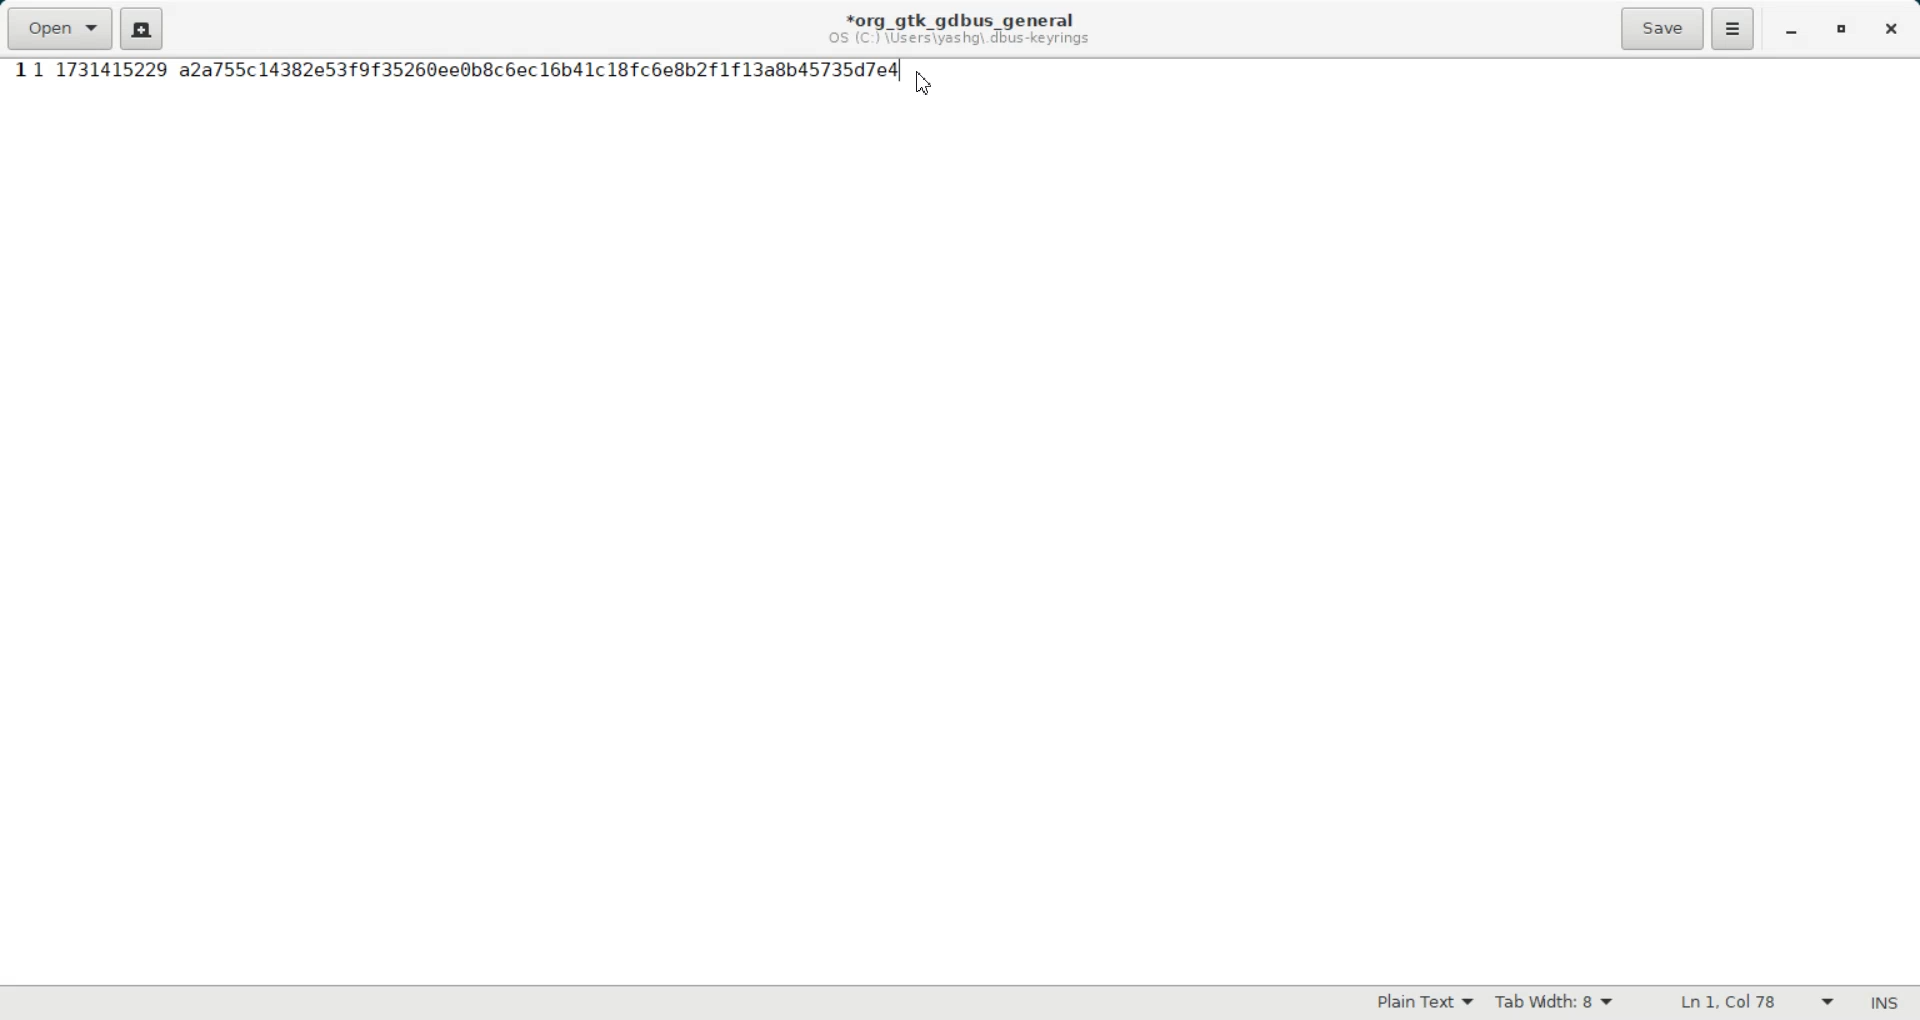  Describe the element at coordinates (1737, 1003) in the screenshot. I see `Text Wrapping` at that location.